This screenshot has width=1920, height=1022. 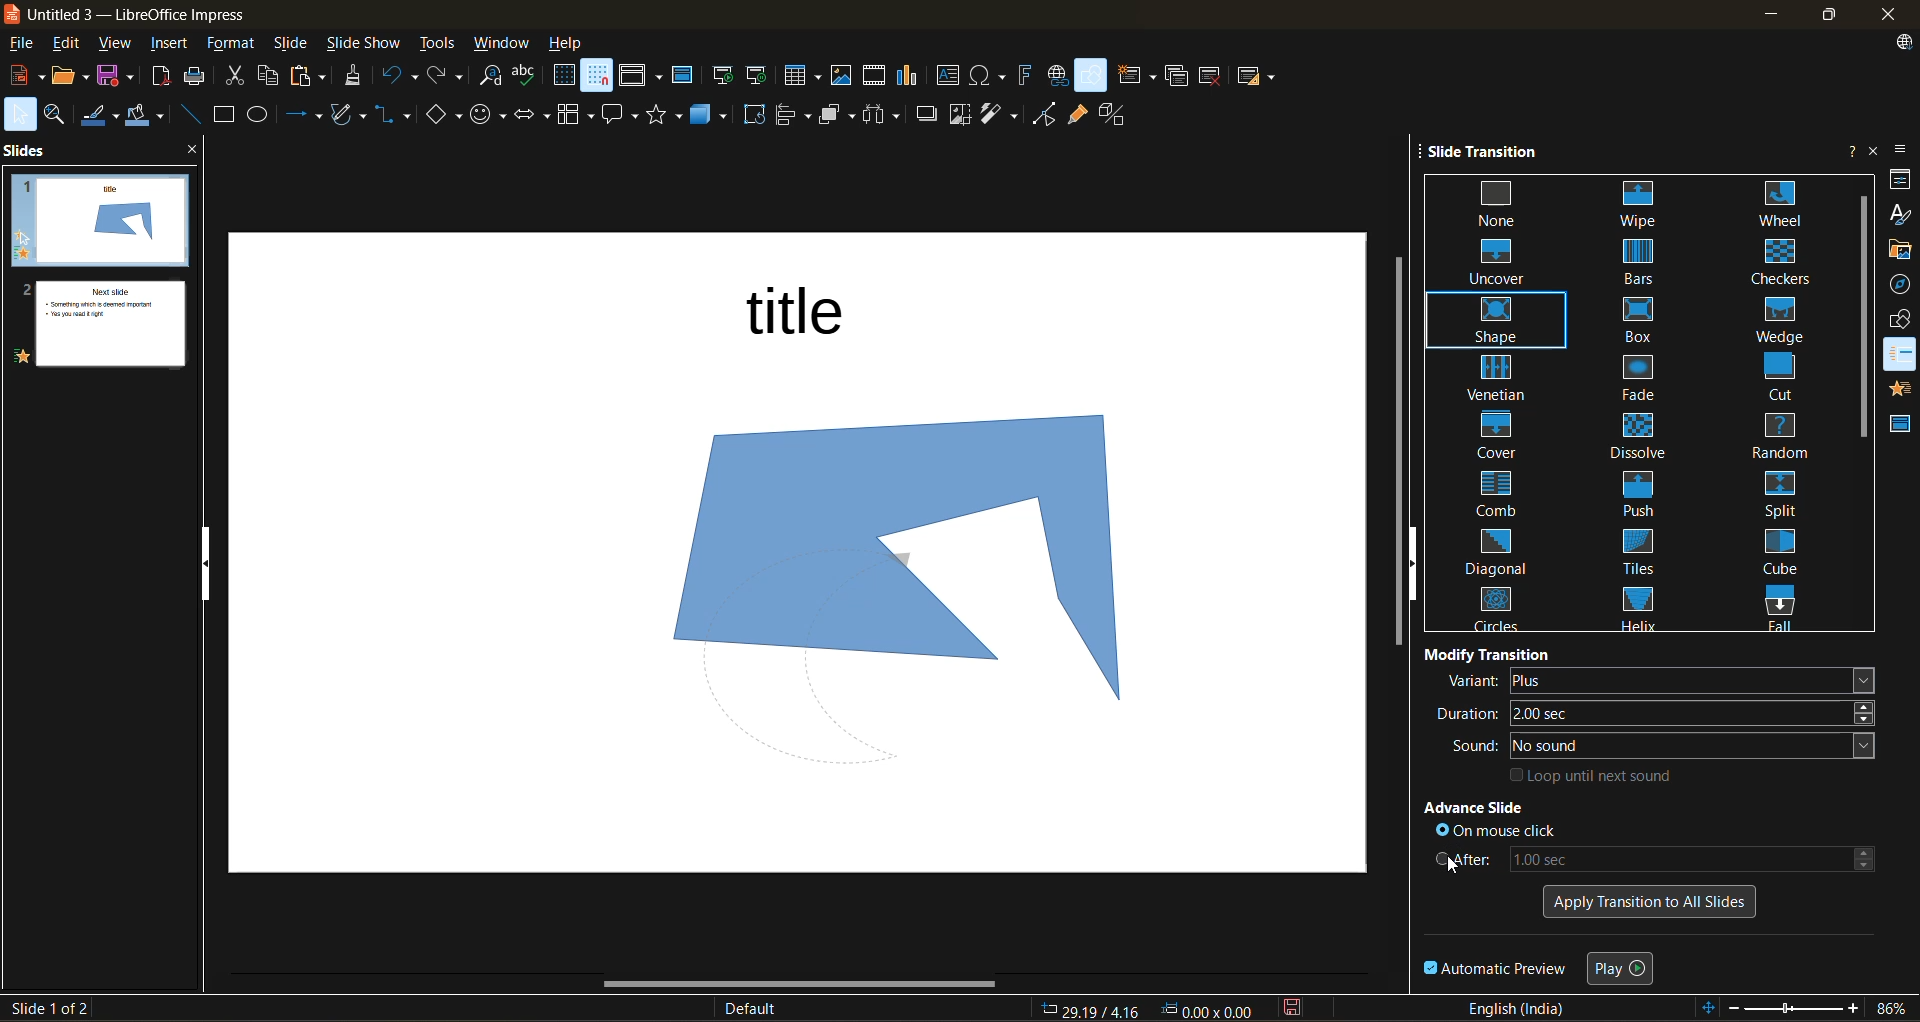 What do you see at coordinates (359, 77) in the screenshot?
I see `clone formatting` at bounding box center [359, 77].